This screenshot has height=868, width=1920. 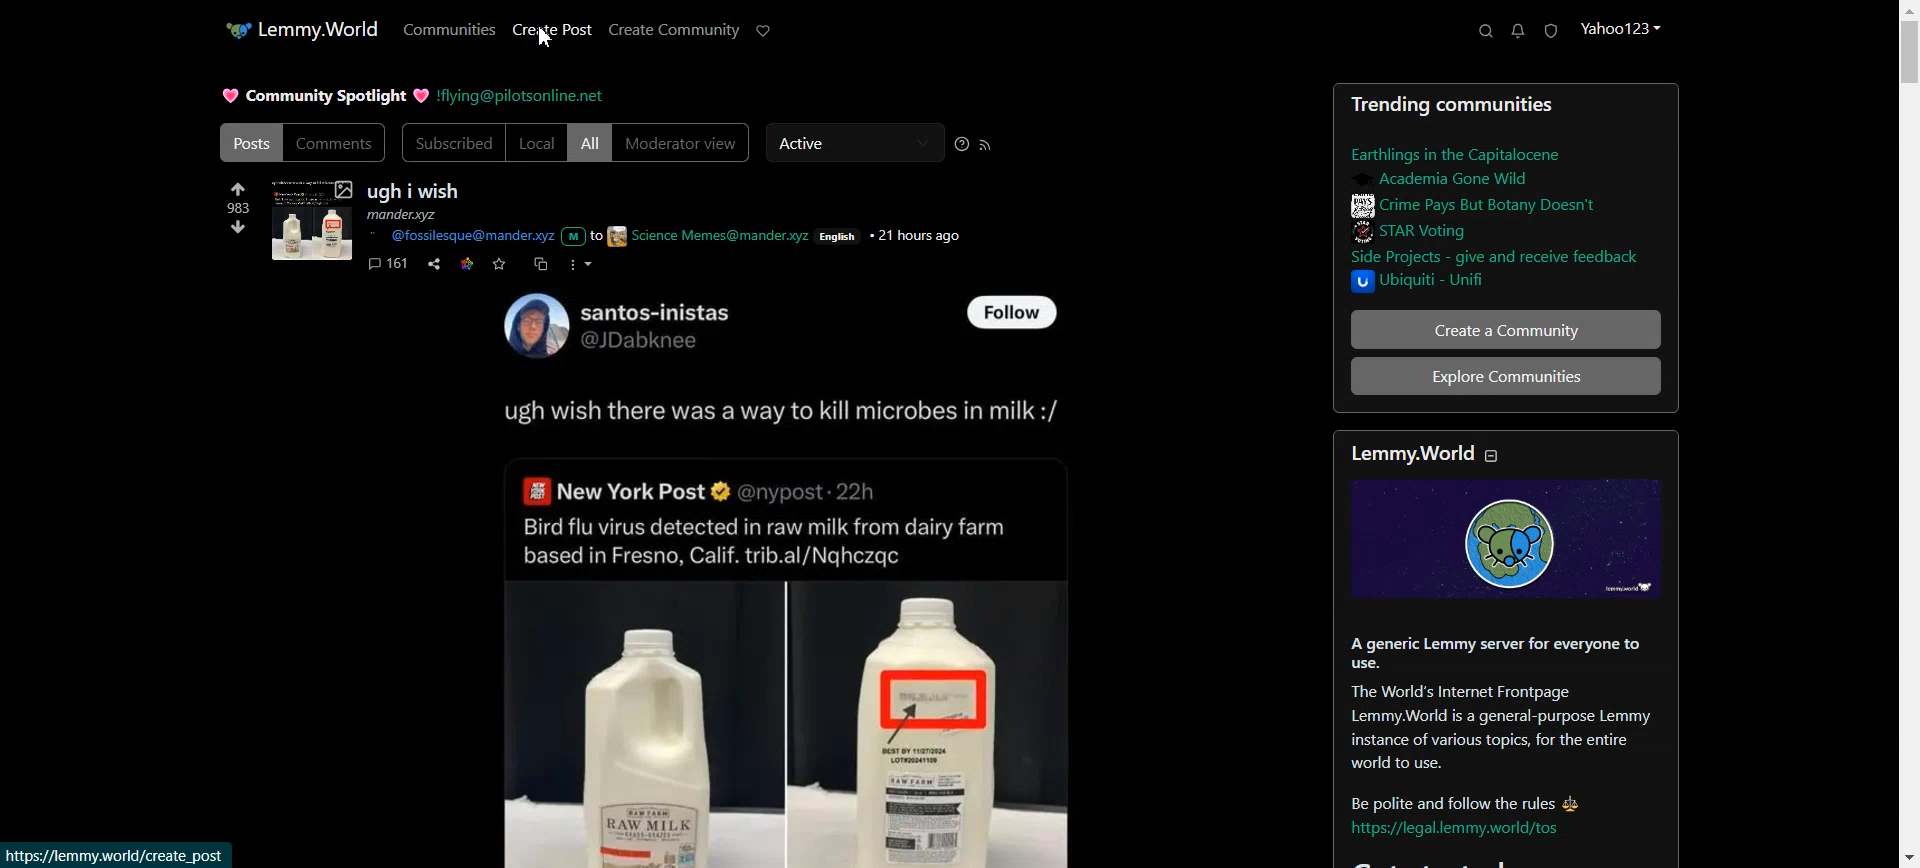 What do you see at coordinates (450, 142) in the screenshot?
I see `Subscribed` at bounding box center [450, 142].